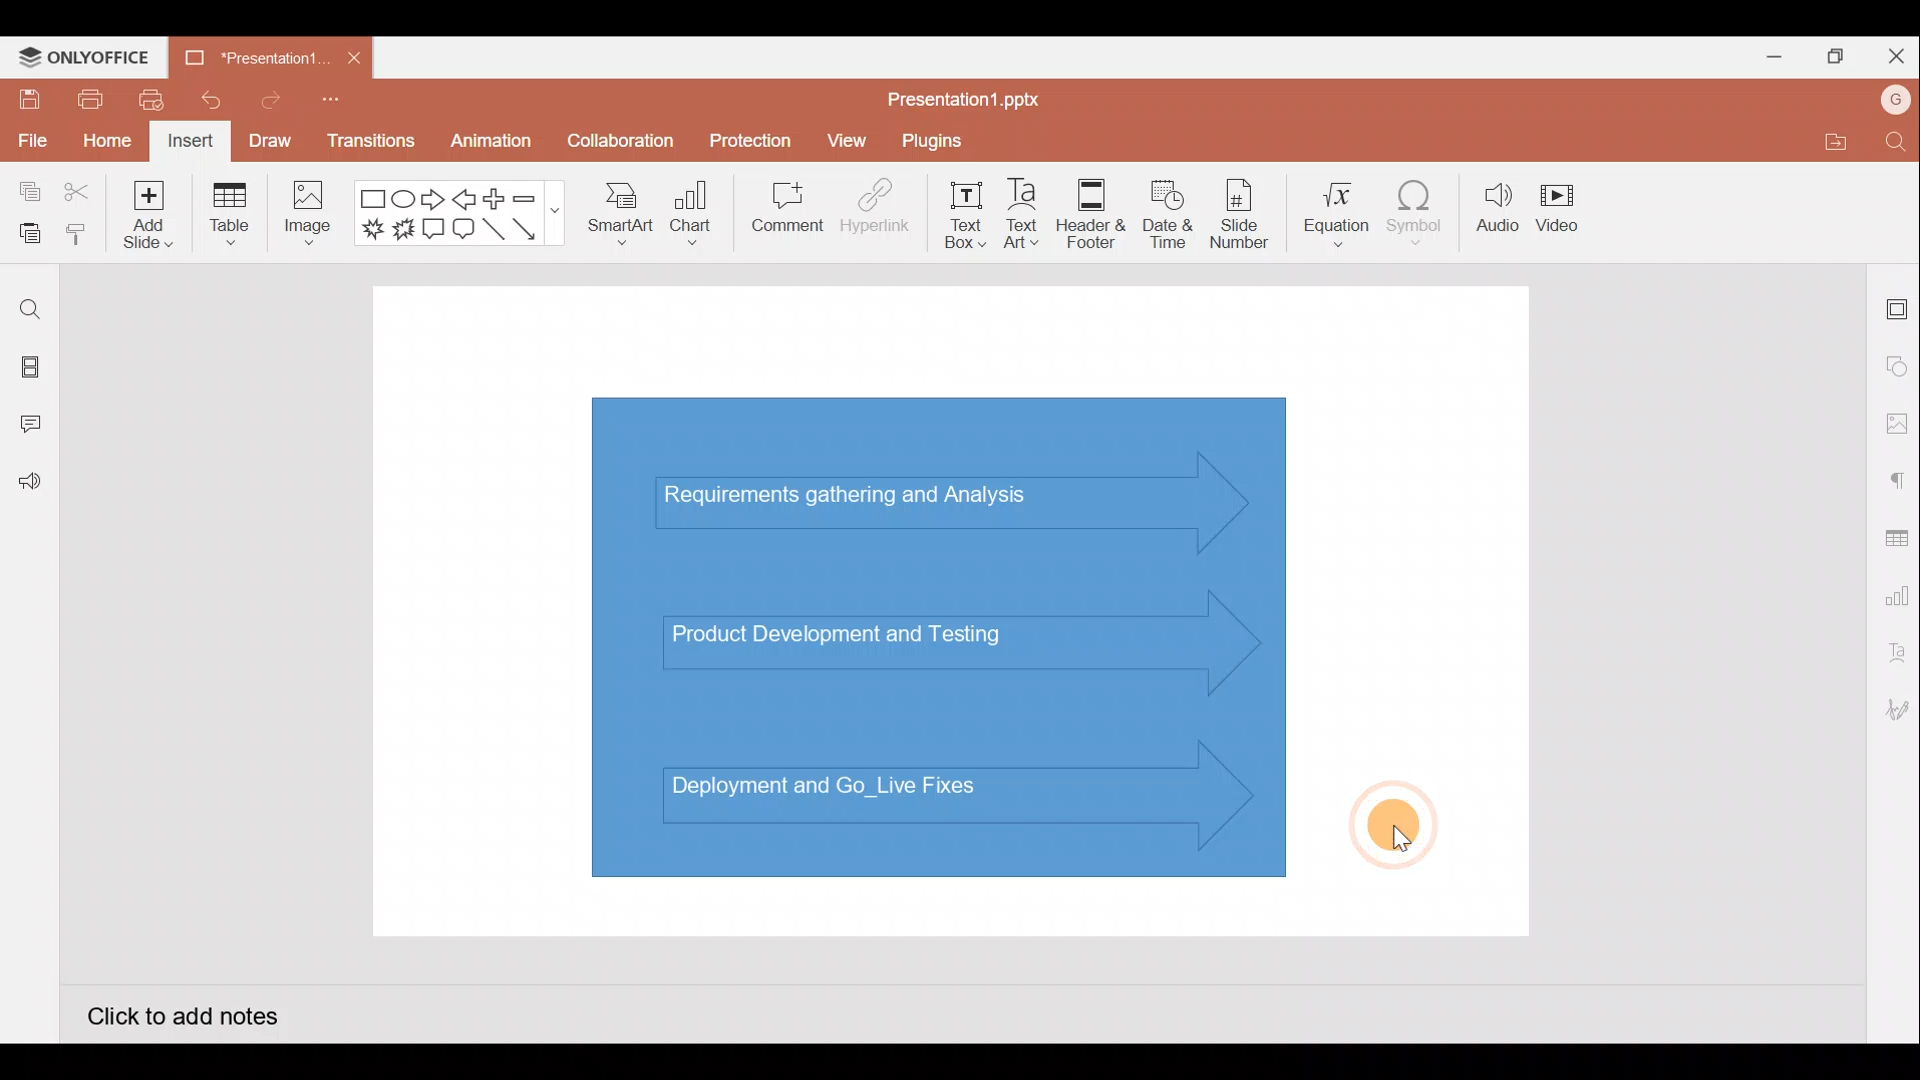  I want to click on Transitions, so click(372, 146).